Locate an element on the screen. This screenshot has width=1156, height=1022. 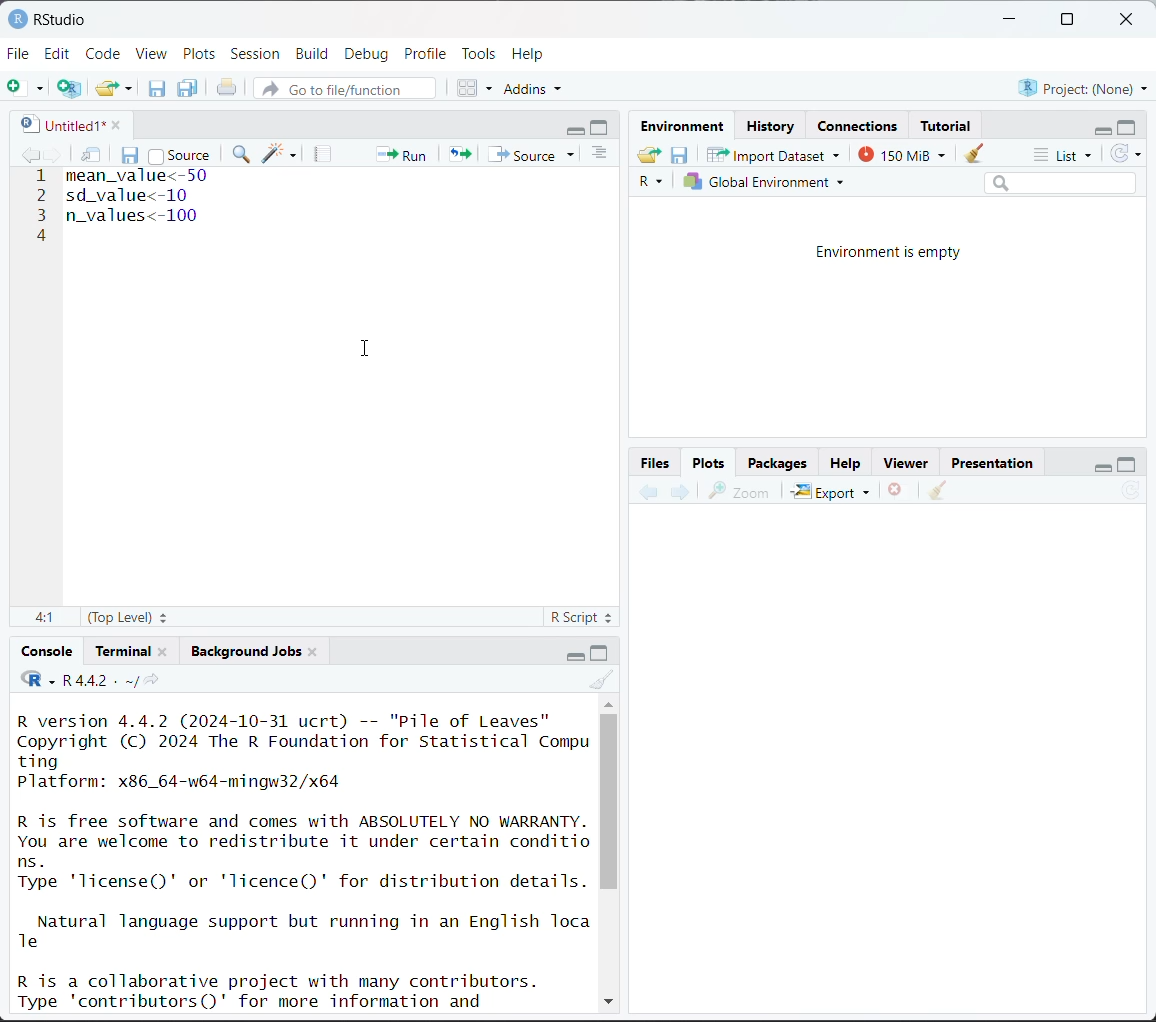
down is located at coordinates (607, 998).